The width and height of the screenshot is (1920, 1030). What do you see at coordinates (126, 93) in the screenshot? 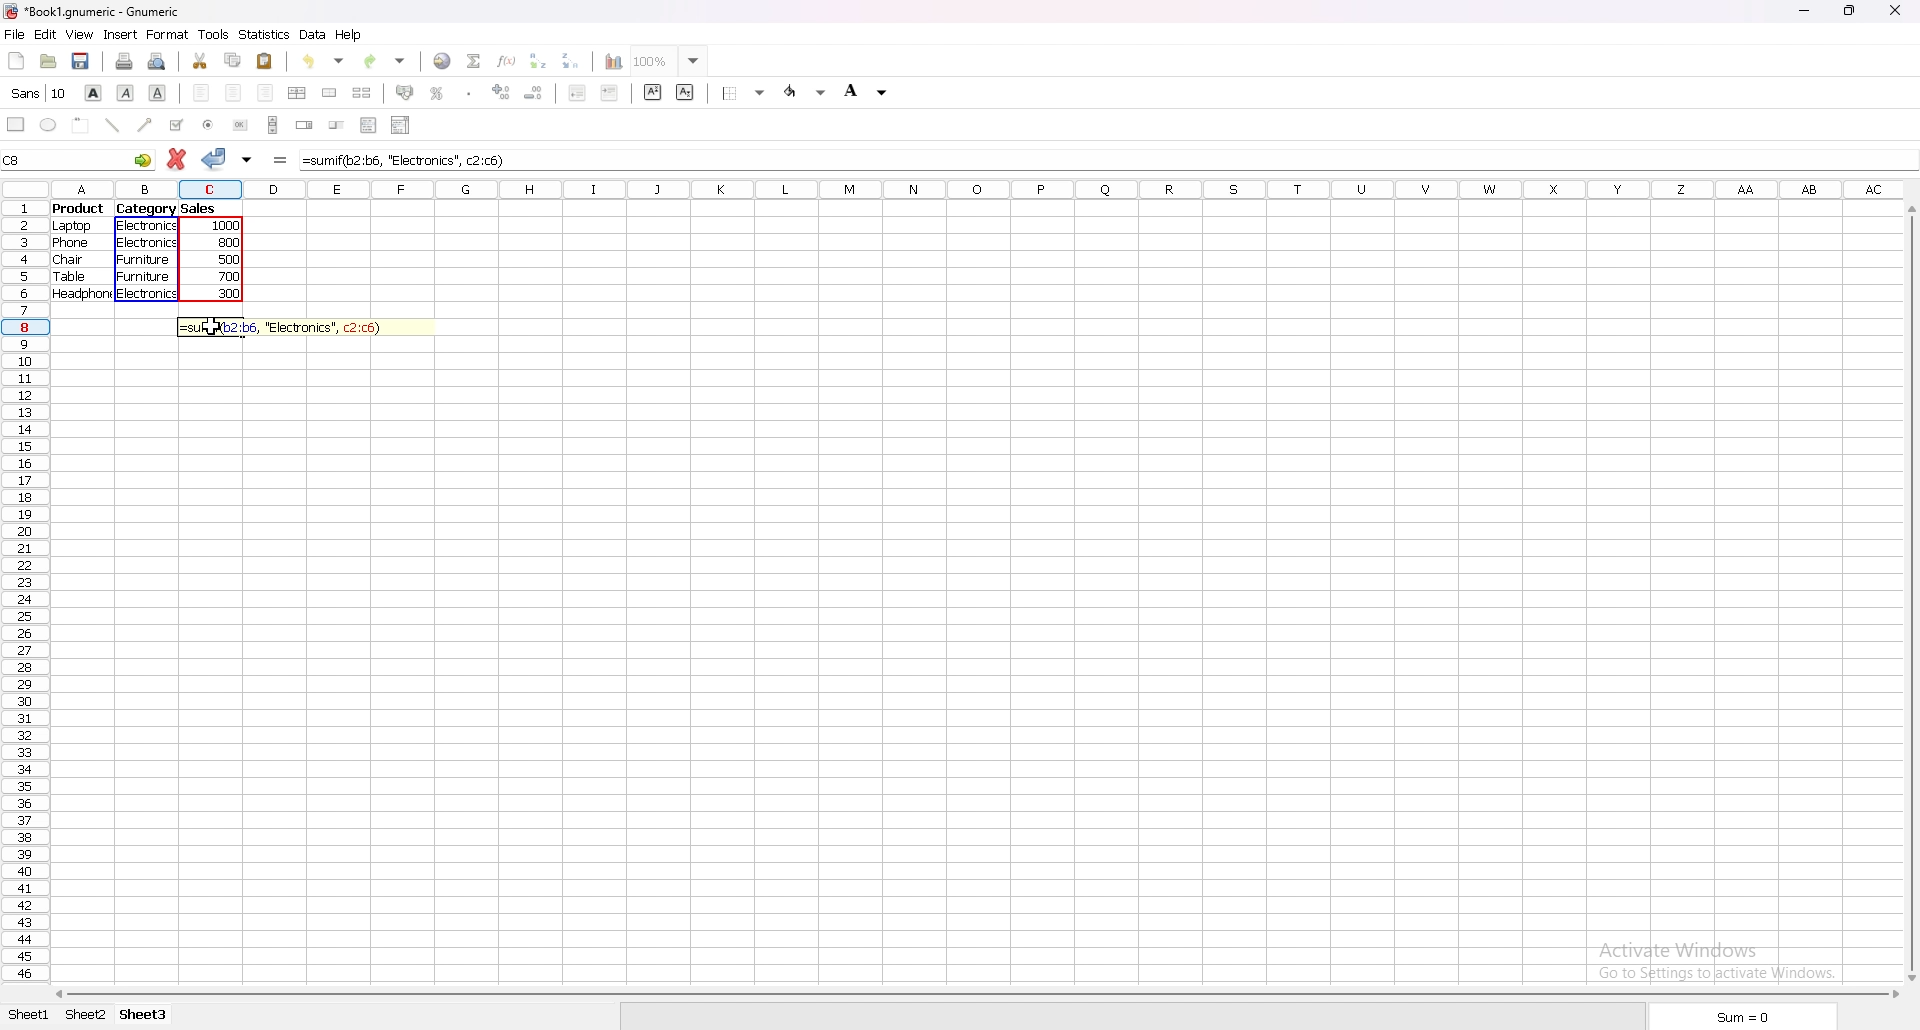
I see `italic` at bounding box center [126, 93].